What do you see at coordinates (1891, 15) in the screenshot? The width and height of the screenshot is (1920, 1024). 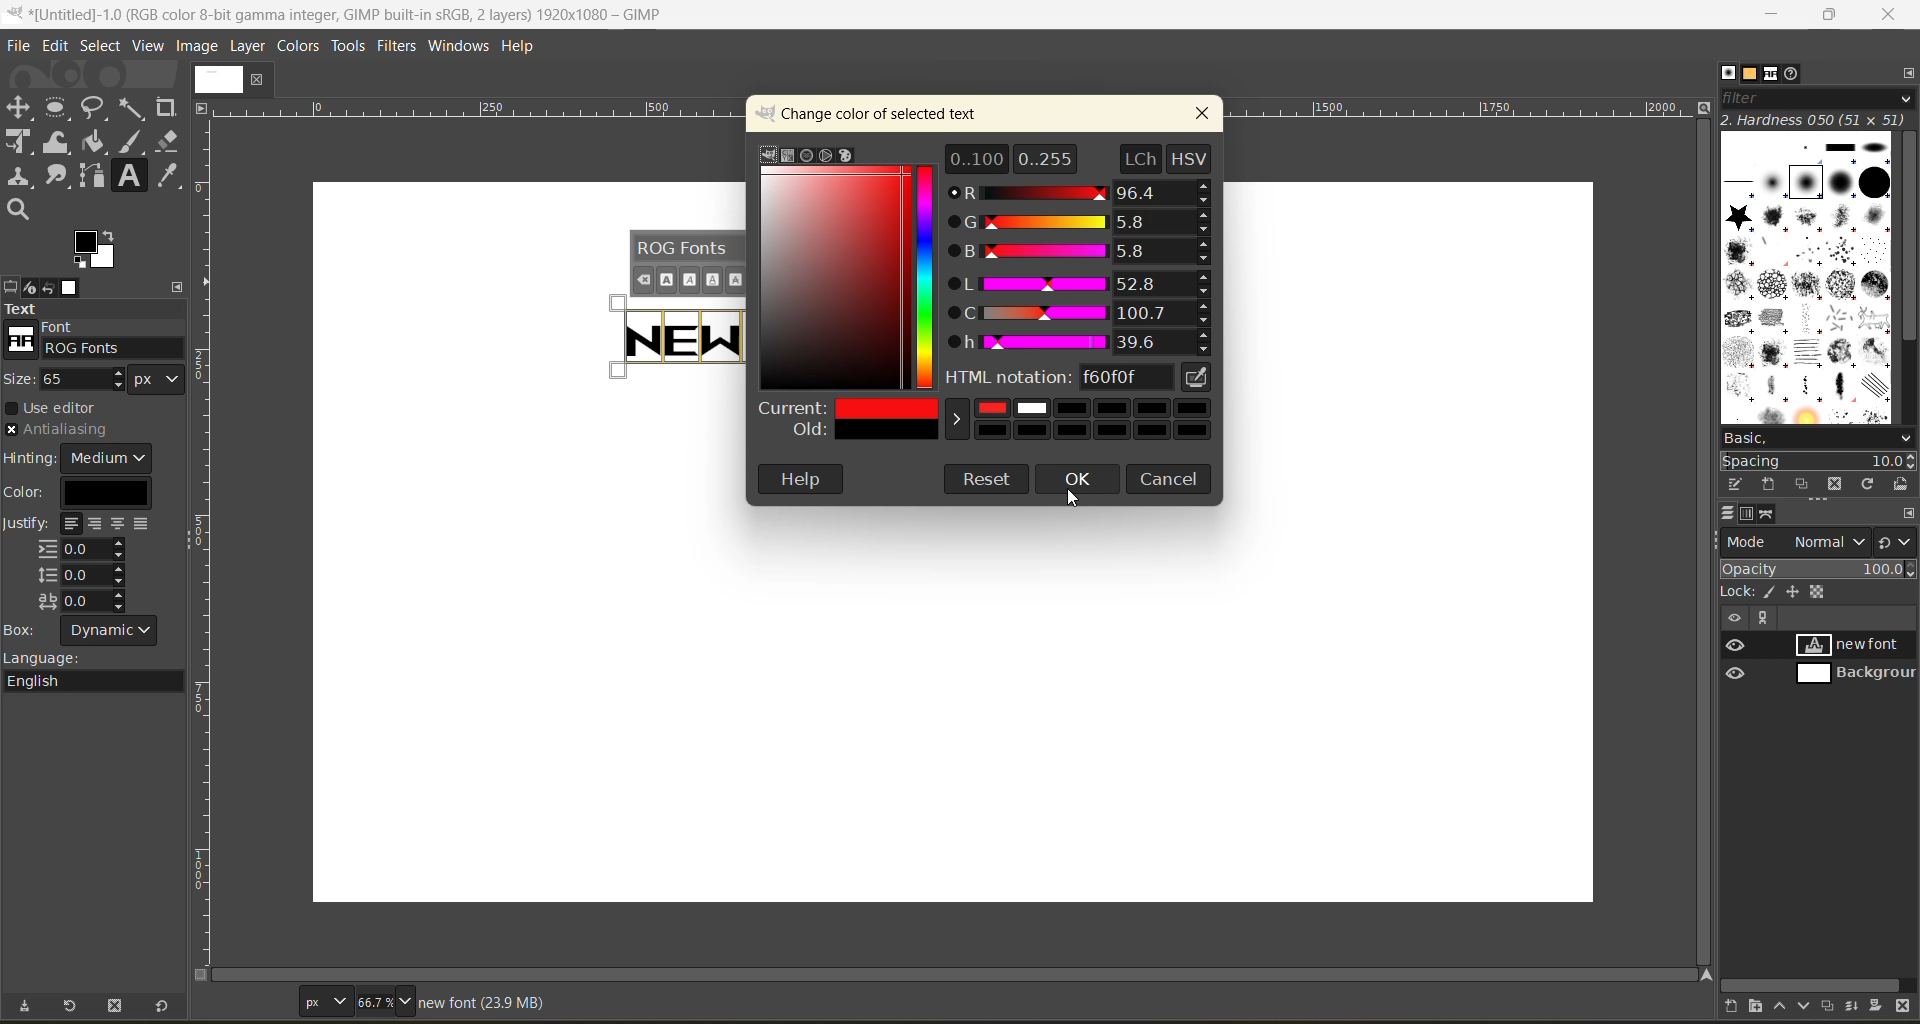 I see `close` at bounding box center [1891, 15].